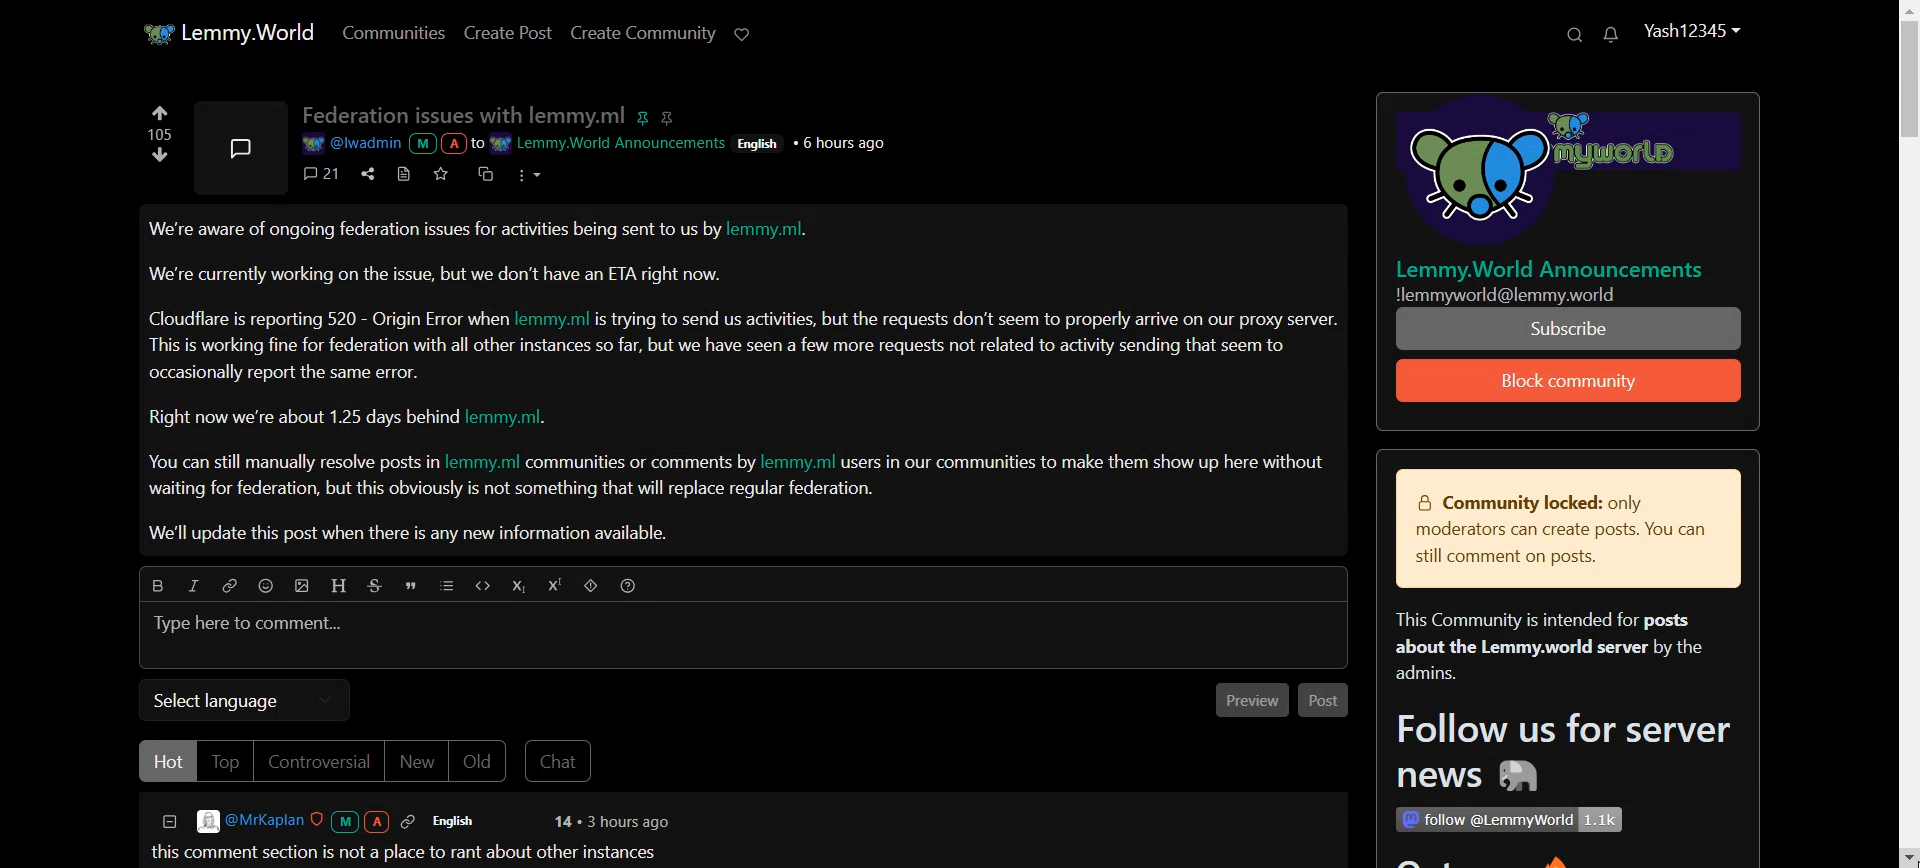  What do you see at coordinates (320, 173) in the screenshot?
I see `Comment` at bounding box center [320, 173].